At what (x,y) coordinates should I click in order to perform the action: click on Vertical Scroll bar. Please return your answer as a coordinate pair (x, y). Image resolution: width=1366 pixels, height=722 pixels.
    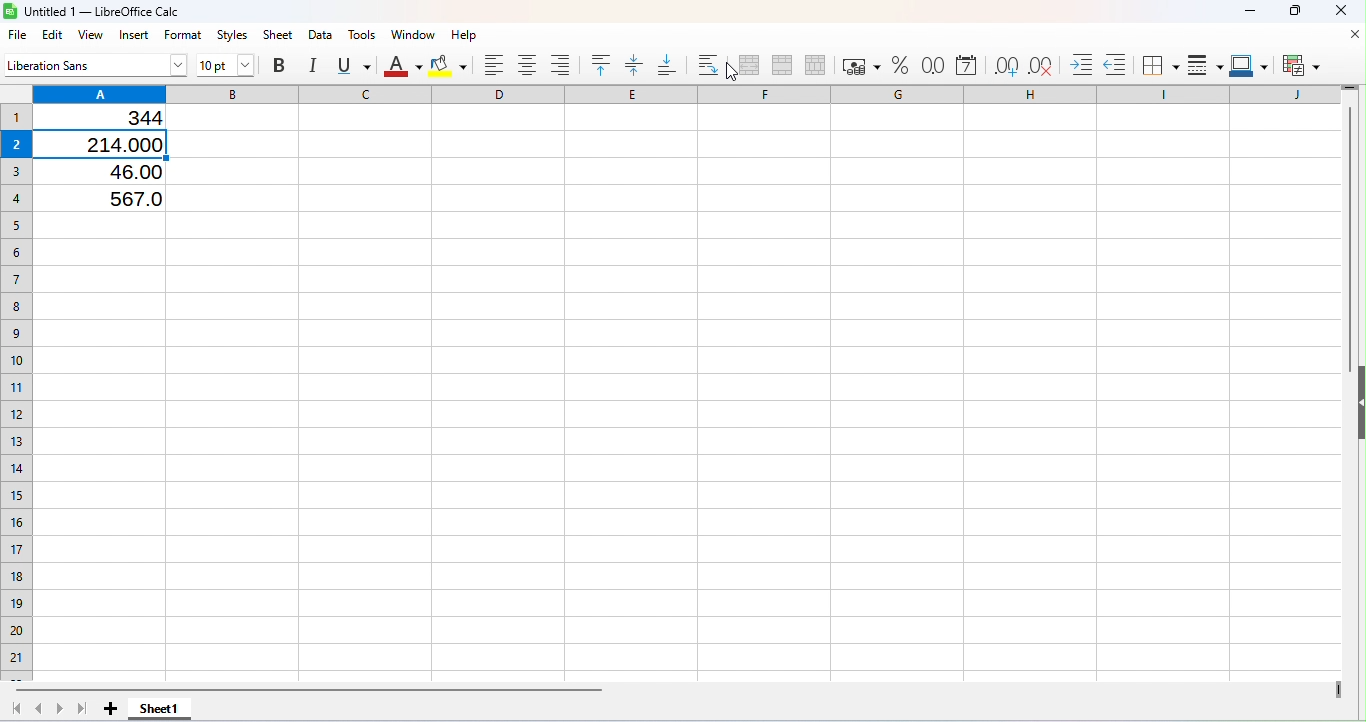
    Looking at the image, I should click on (1347, 382).